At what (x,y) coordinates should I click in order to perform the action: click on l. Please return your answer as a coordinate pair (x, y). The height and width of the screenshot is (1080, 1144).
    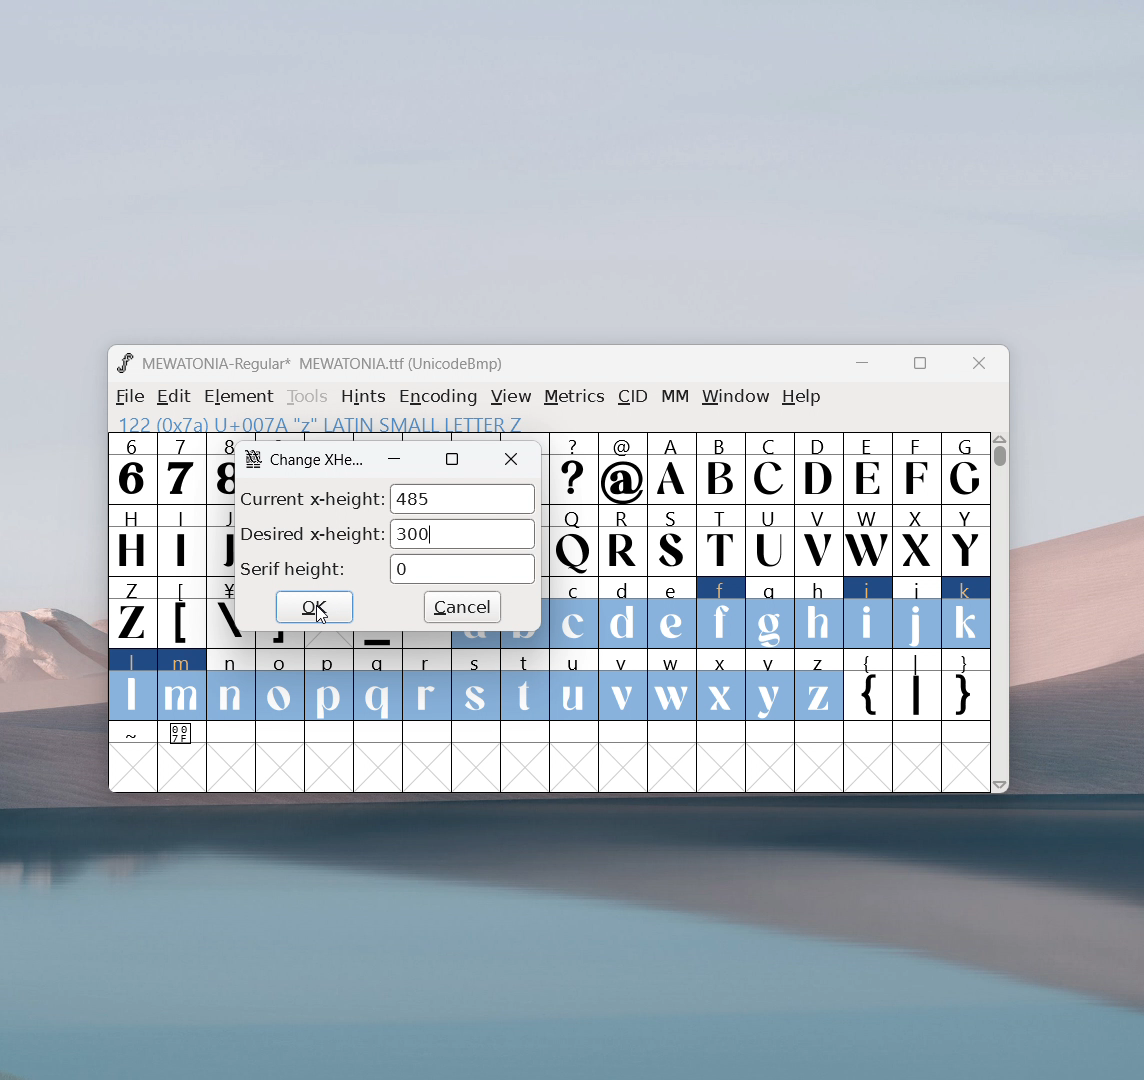
    Looking at the image, I should click on (133, 684).